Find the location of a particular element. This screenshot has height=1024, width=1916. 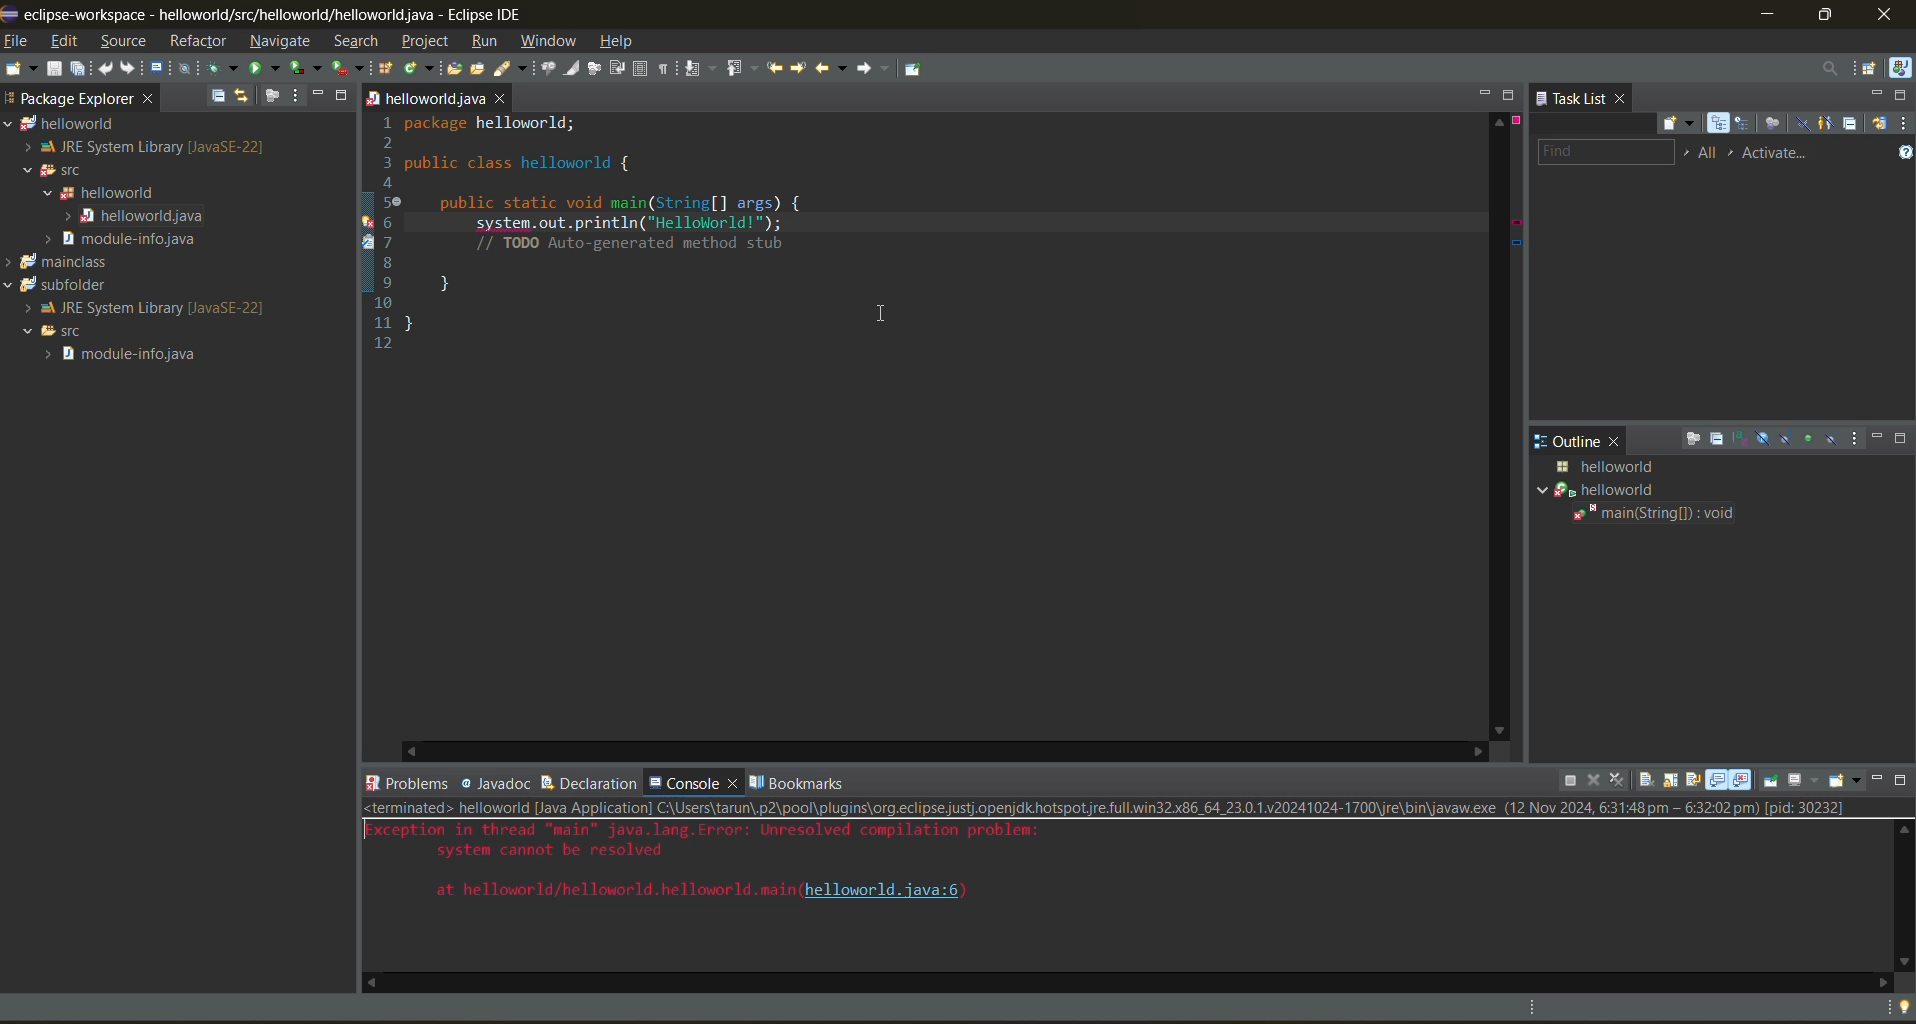

error info is located at coordinates (1514, 192).